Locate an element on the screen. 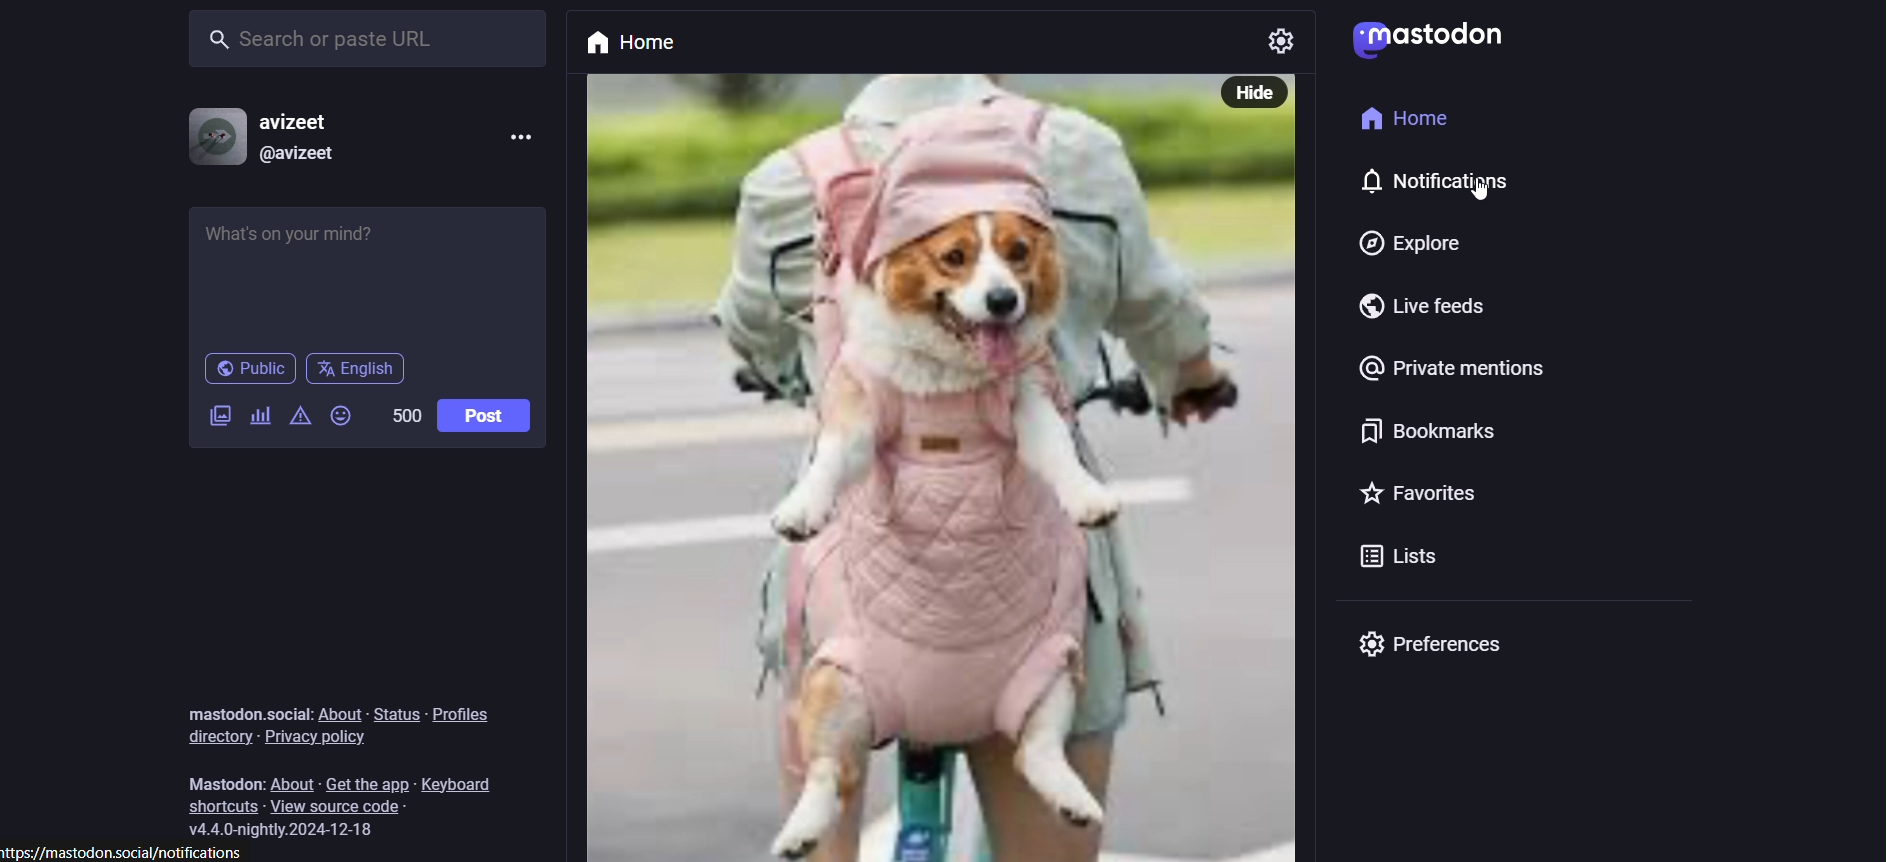  username is located at coordinates (307, 120).